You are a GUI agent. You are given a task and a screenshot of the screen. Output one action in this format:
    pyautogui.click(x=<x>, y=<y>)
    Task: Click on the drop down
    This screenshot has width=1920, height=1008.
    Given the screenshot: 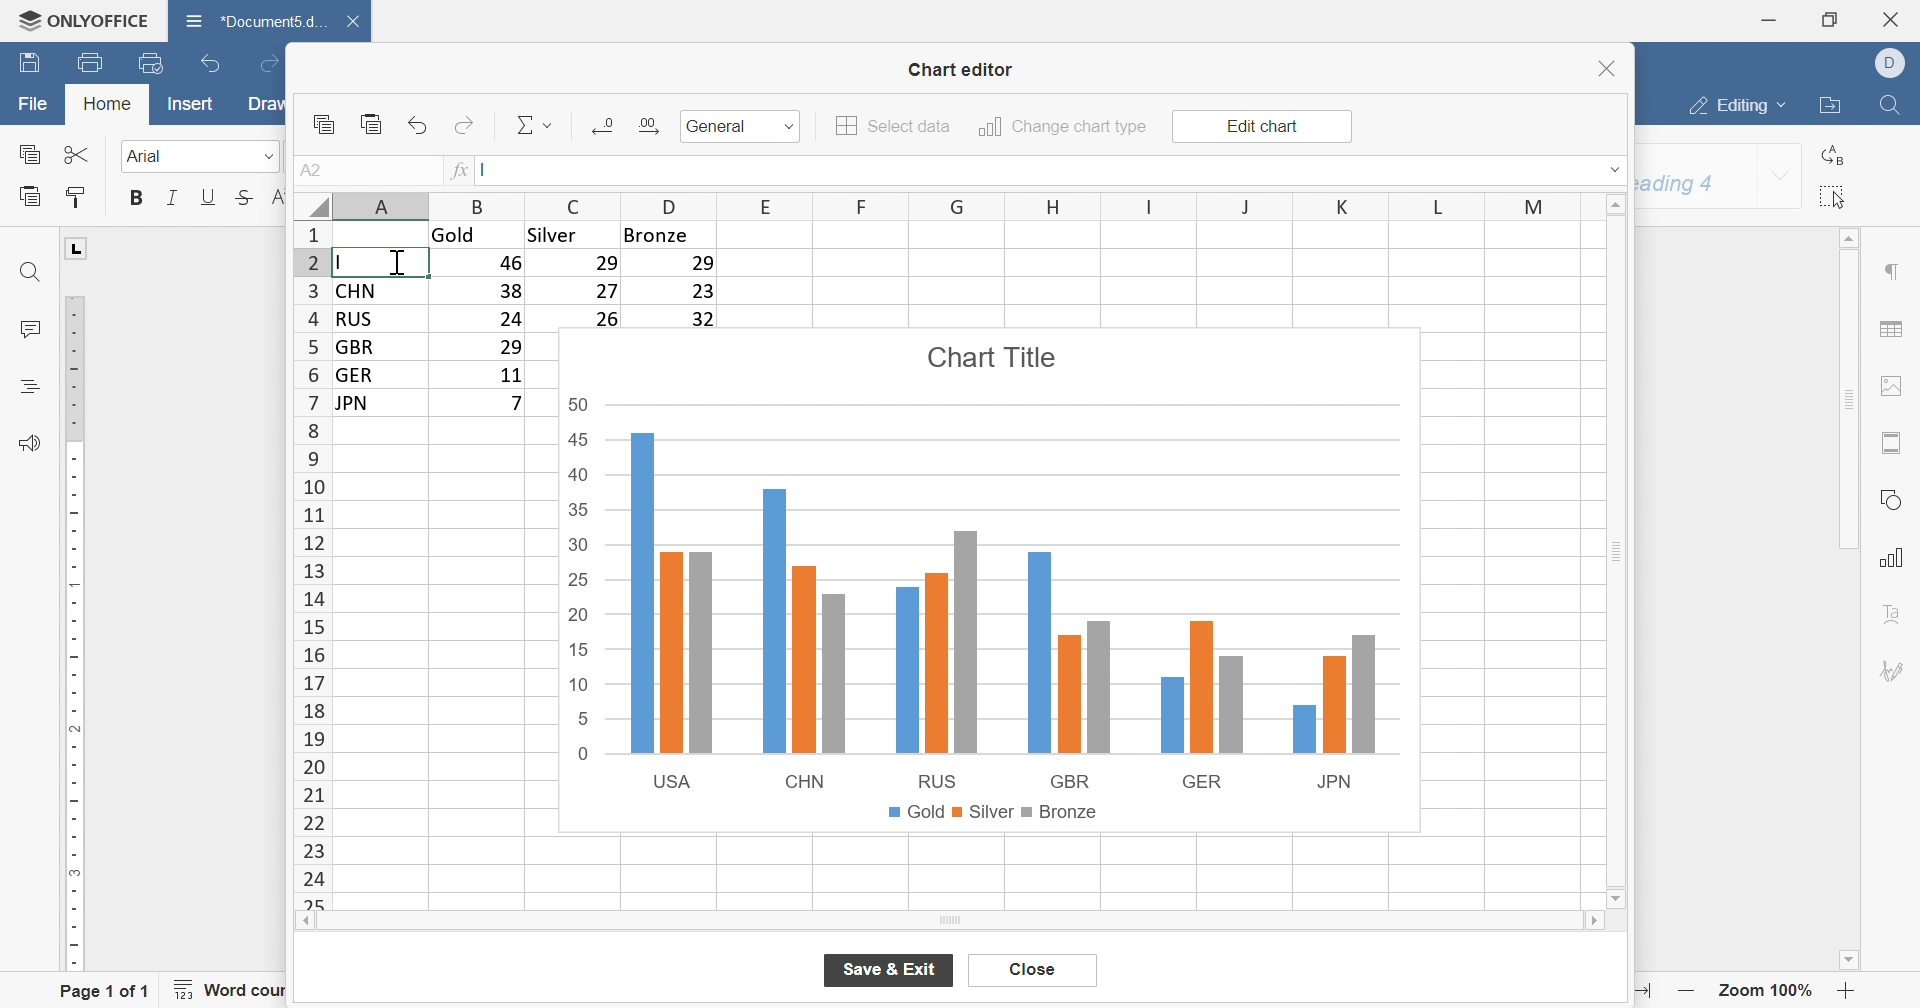 What is the action you would take?
    pyautogui.click(x=791, y=127)
    